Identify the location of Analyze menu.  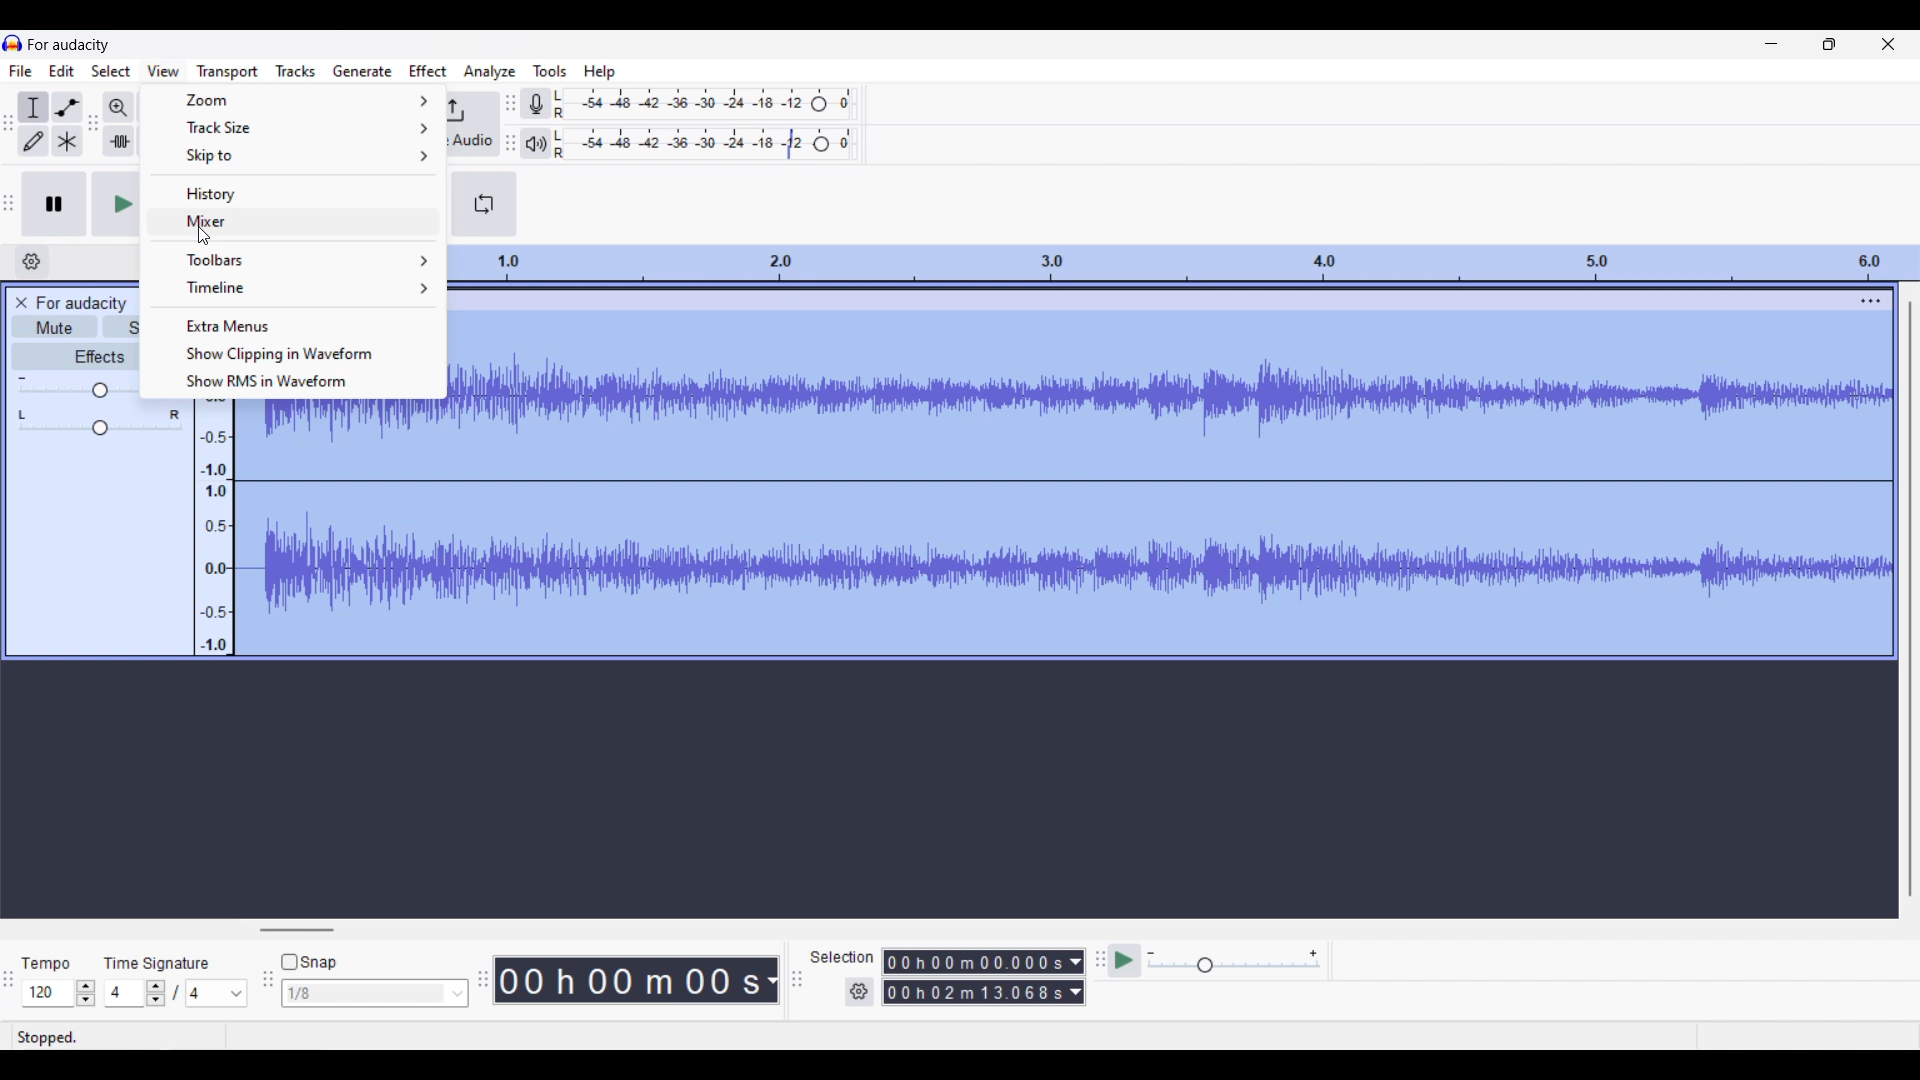
(490, 73).